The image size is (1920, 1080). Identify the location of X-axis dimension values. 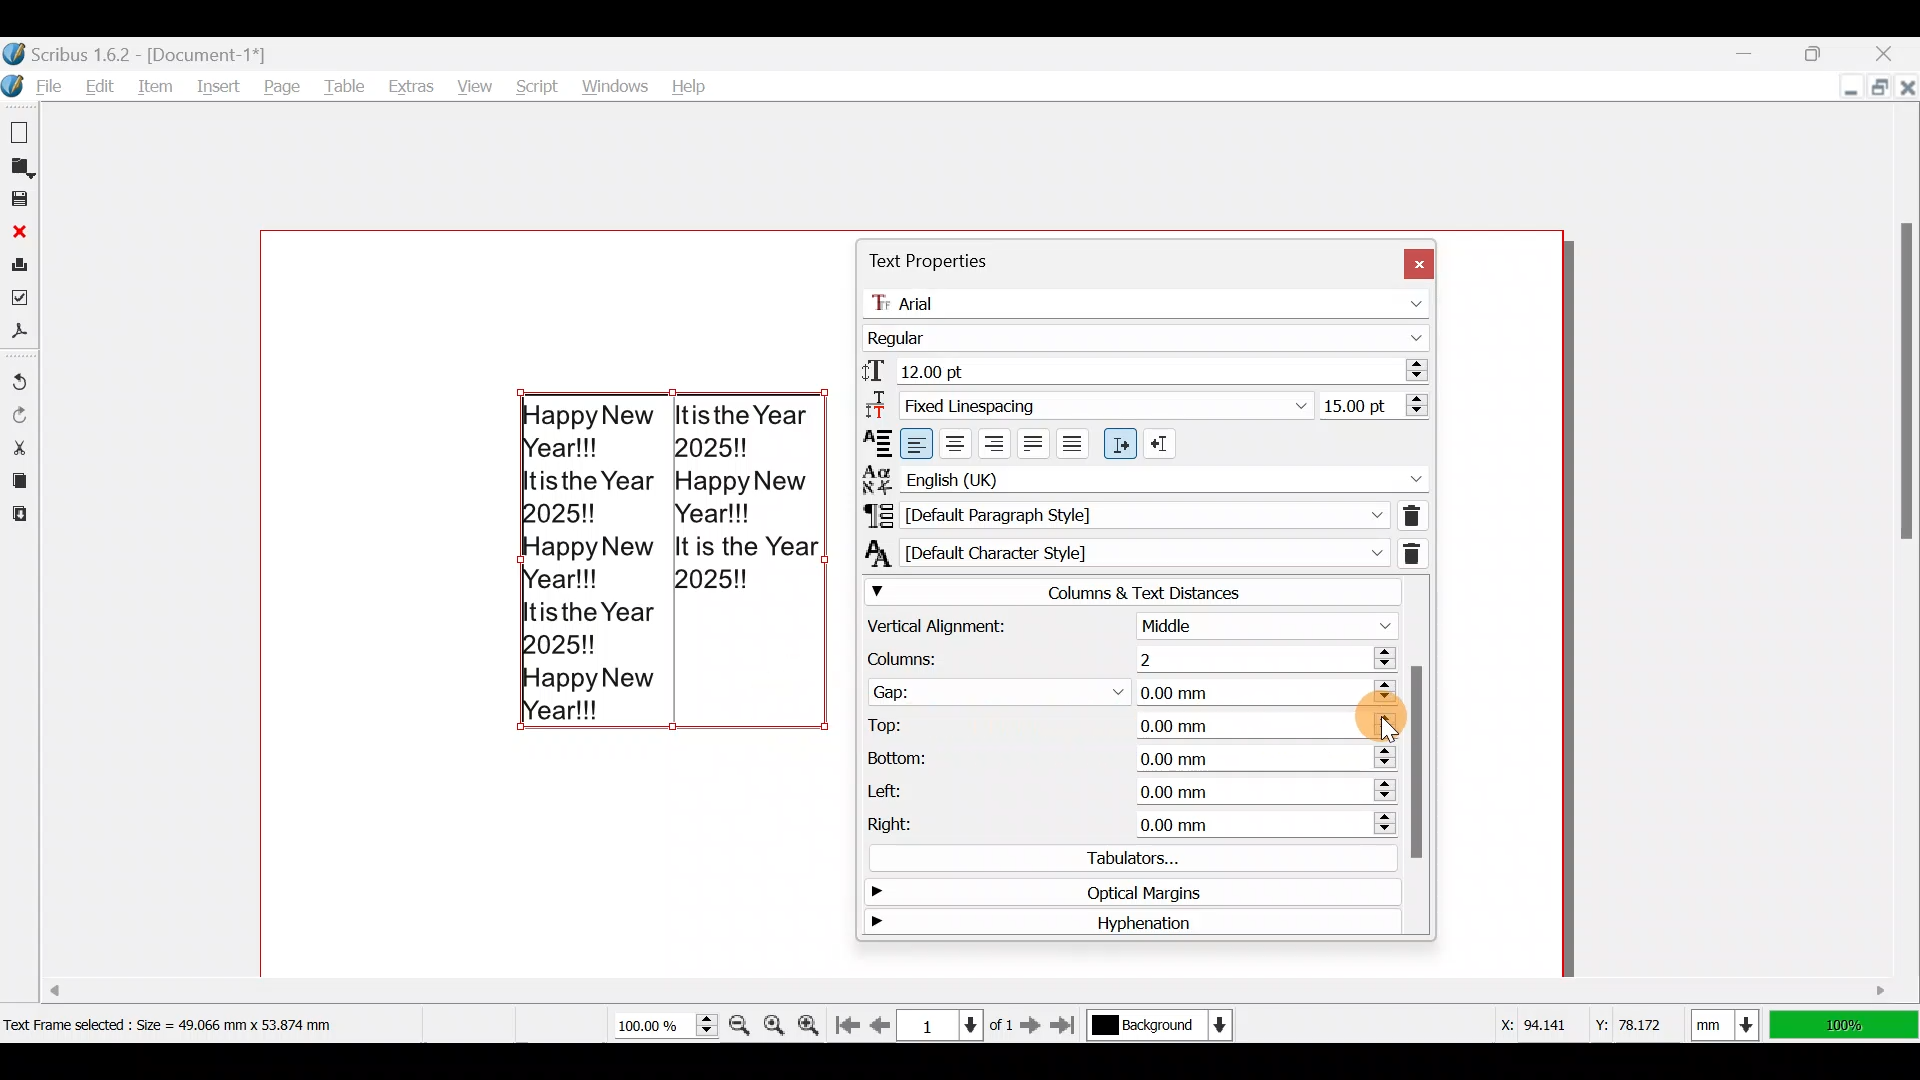
(1530, 1023).